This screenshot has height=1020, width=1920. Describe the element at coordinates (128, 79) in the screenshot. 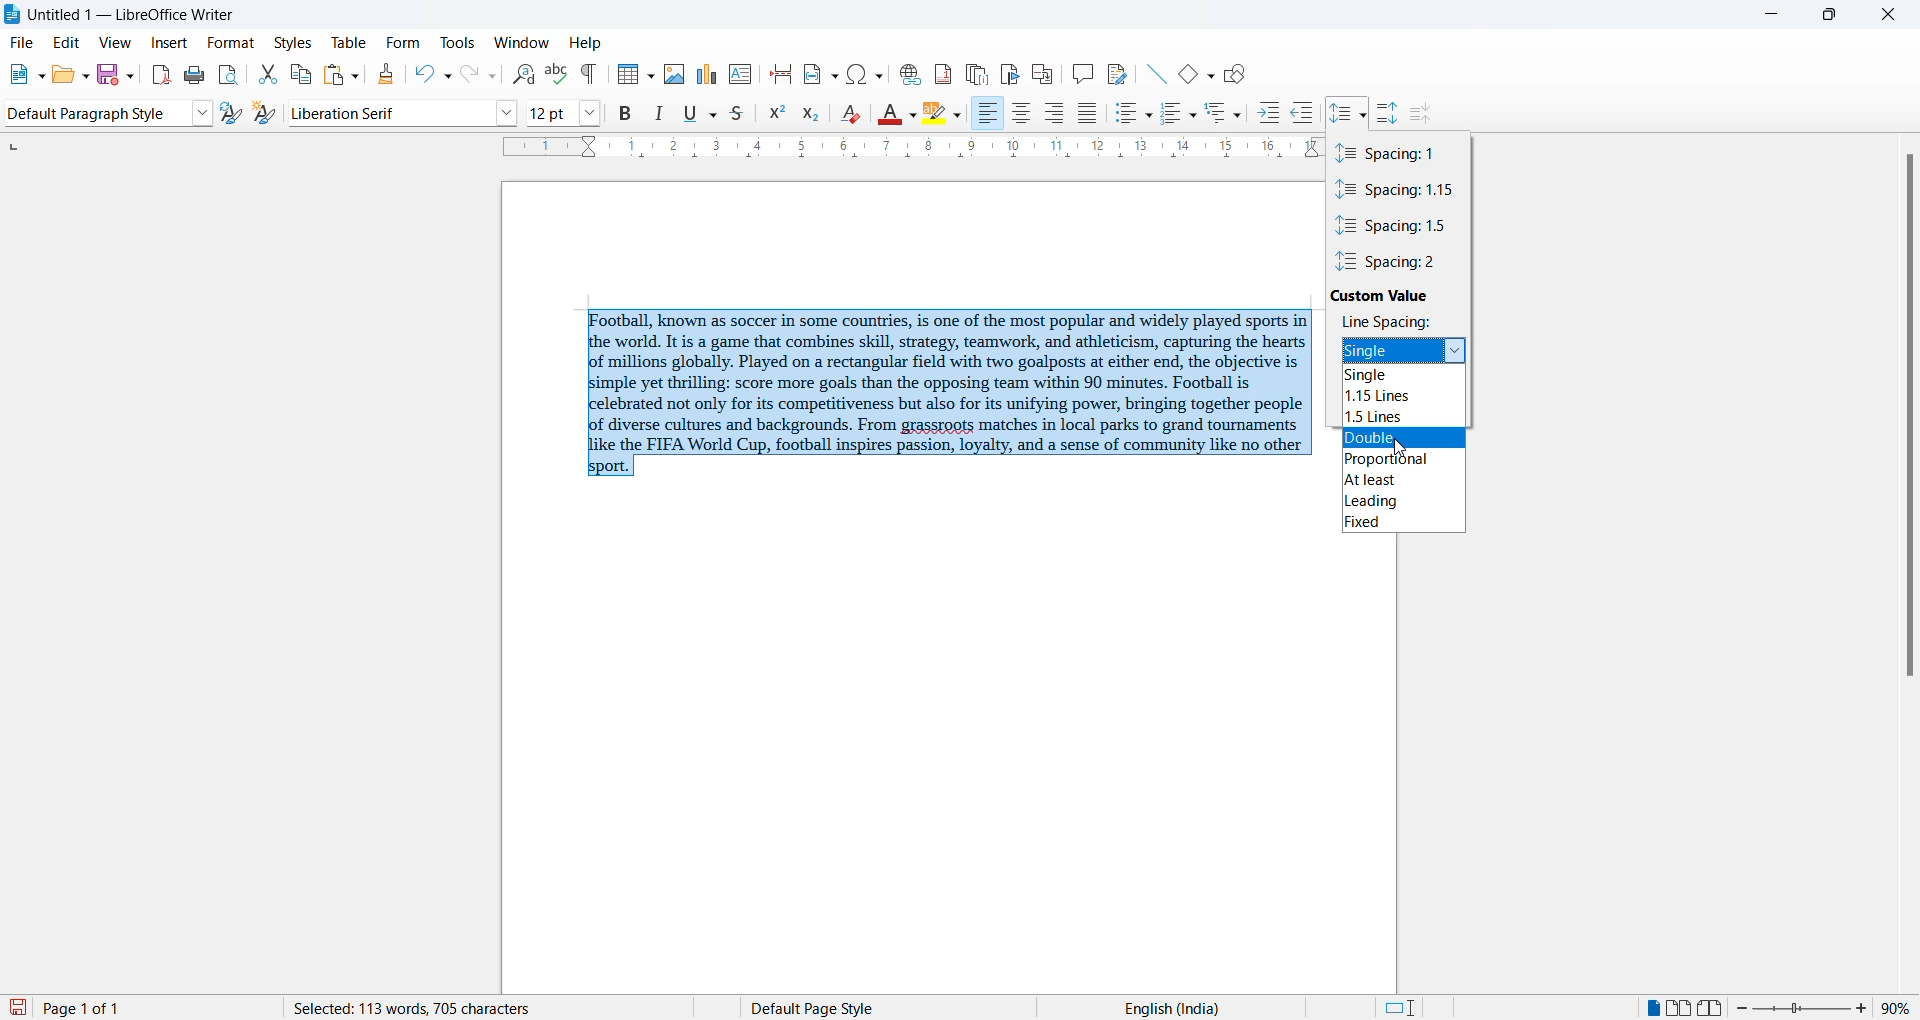

I see `save options` at that location.